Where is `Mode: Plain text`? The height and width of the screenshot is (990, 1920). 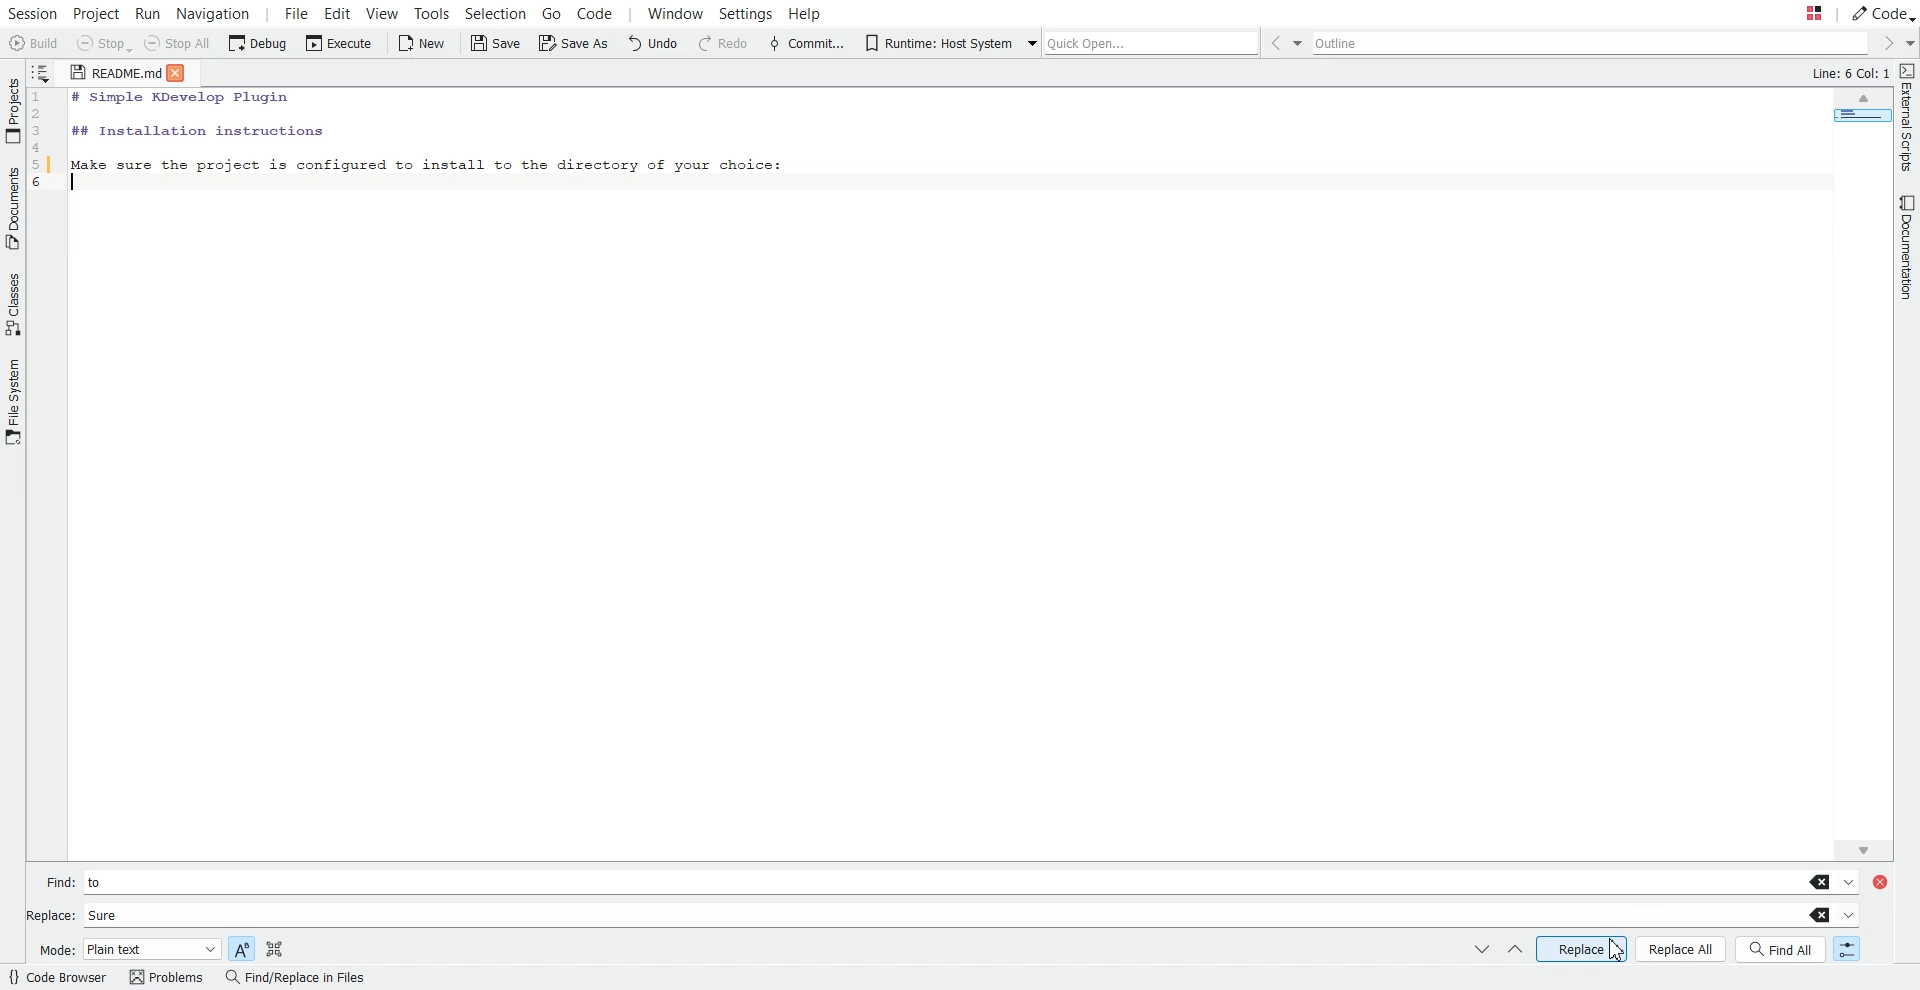 Mode: Plain text is located at coordinates (127, 949).